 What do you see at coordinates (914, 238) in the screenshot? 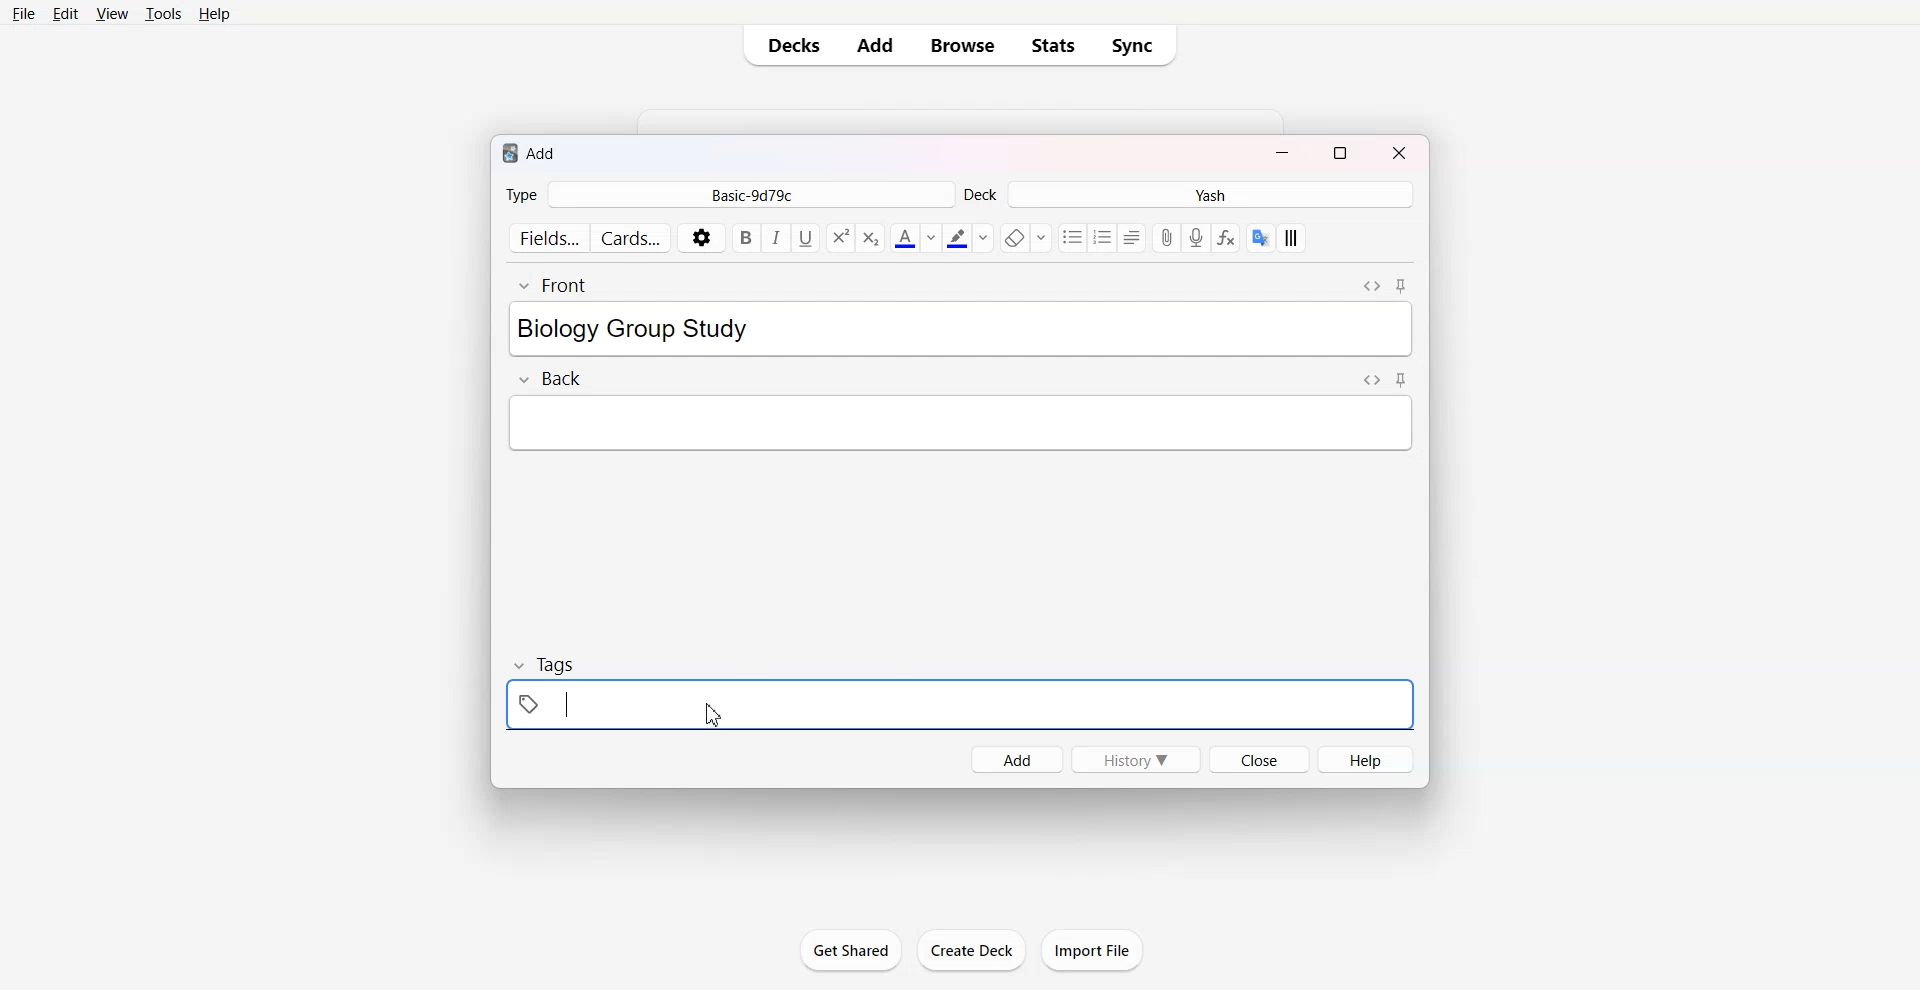
I see `Text Color` at bounding box center [914, 238].